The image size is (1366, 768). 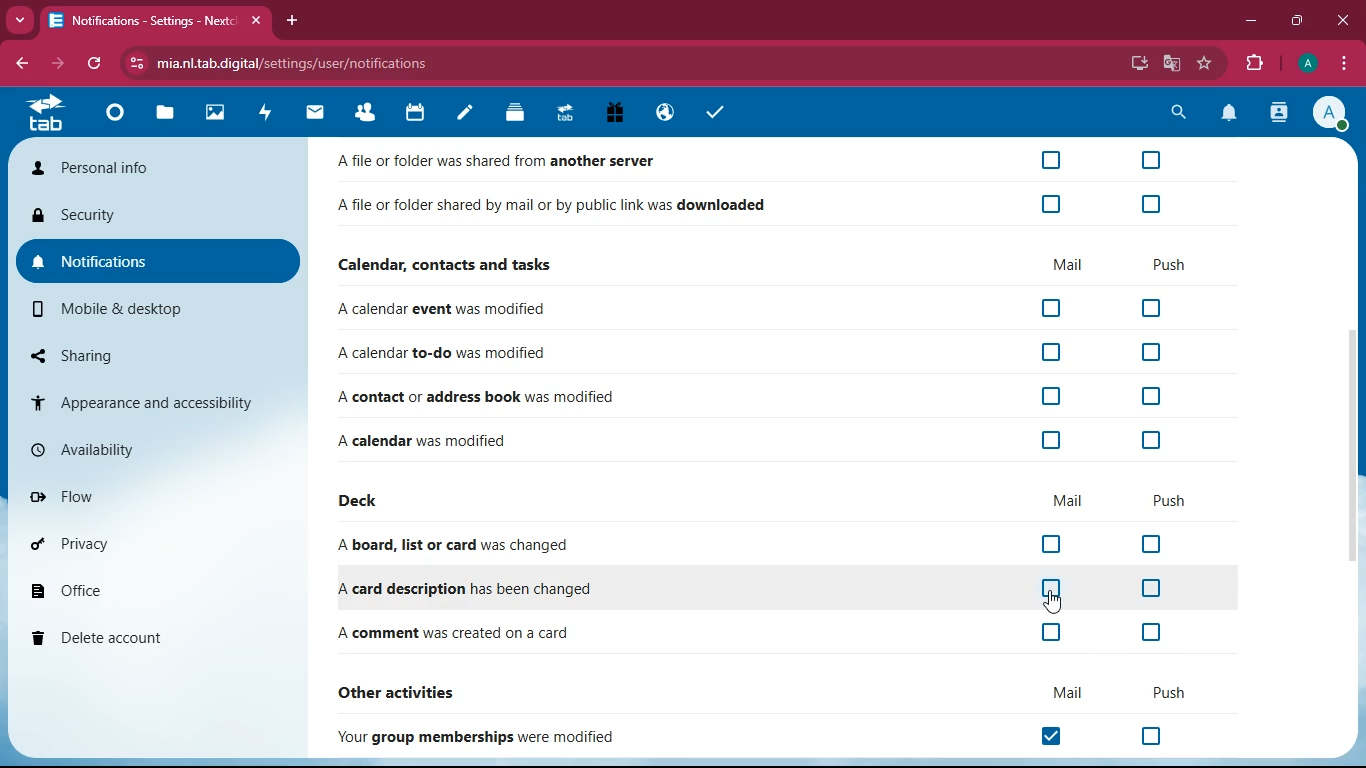 I want to click on favorite, so click(x=1204, y=64).